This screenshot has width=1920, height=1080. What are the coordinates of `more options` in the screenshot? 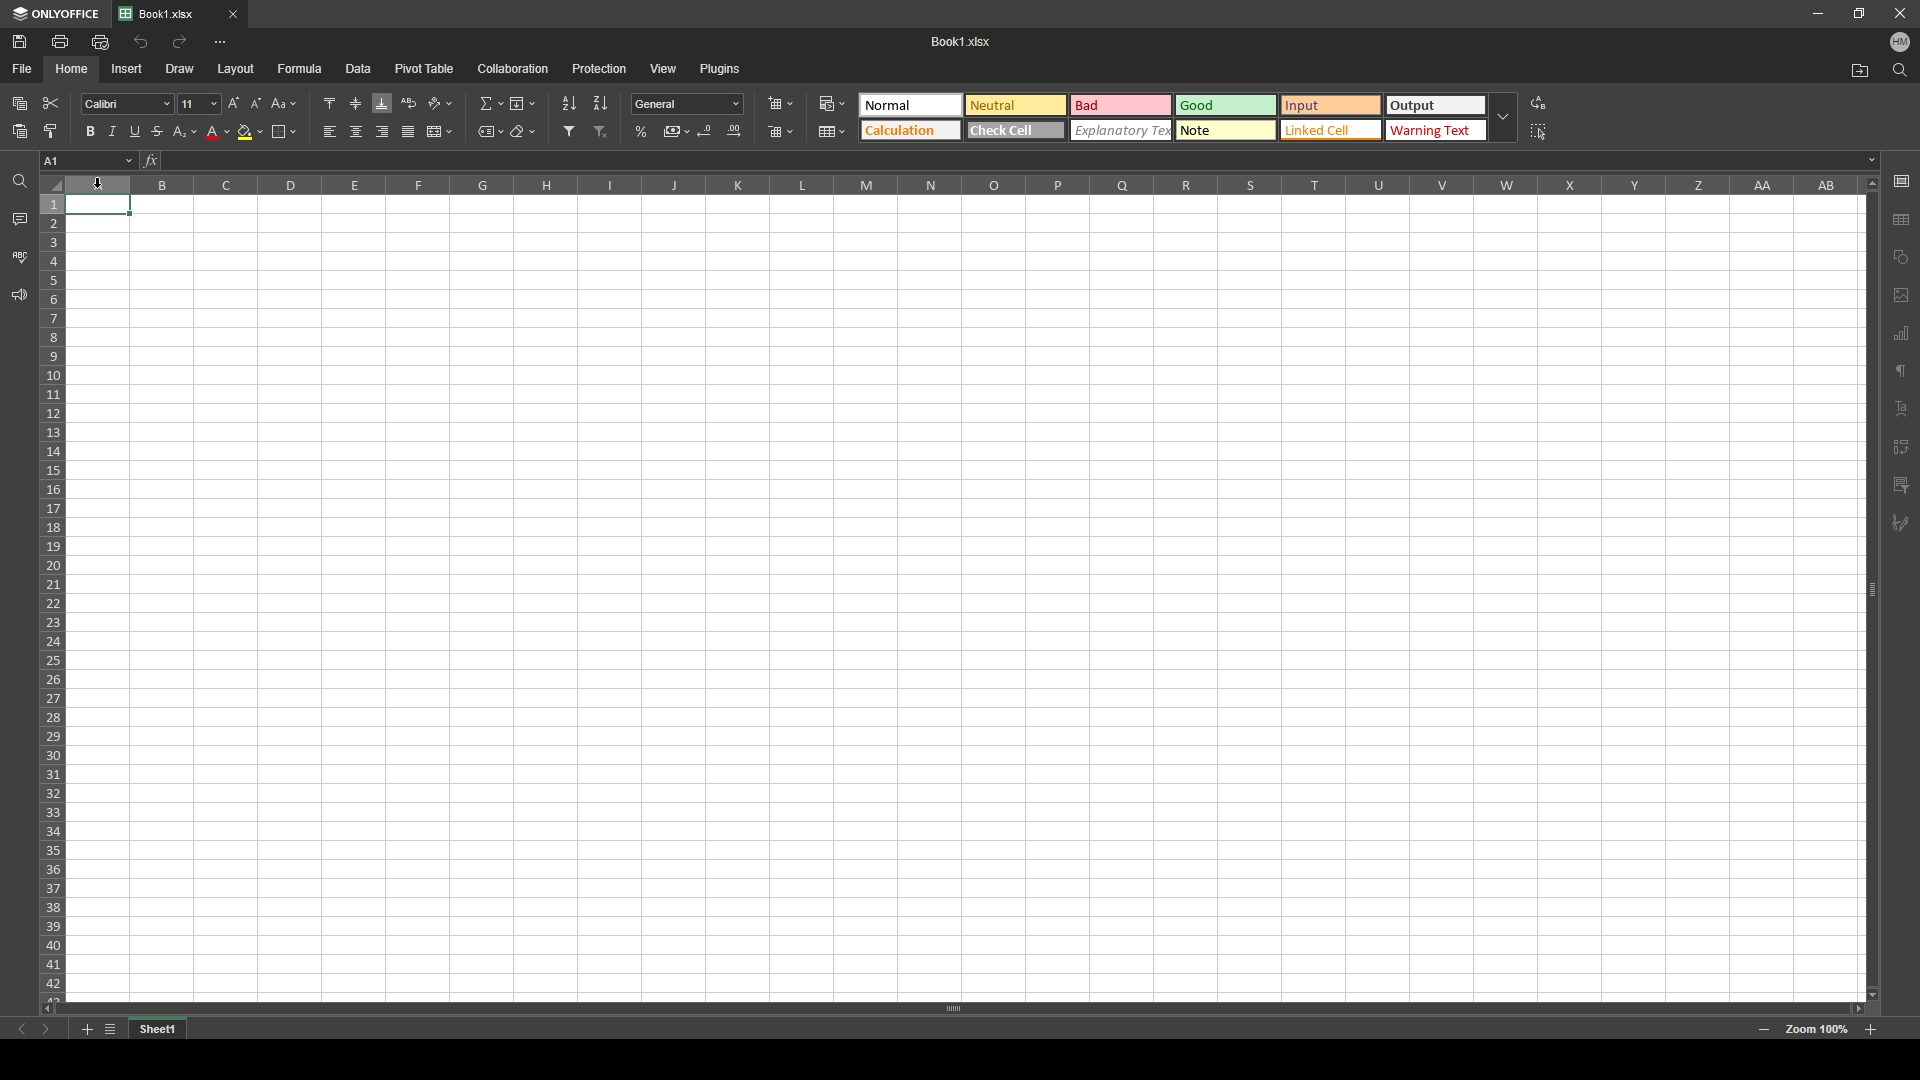 It's located at (220, 42).